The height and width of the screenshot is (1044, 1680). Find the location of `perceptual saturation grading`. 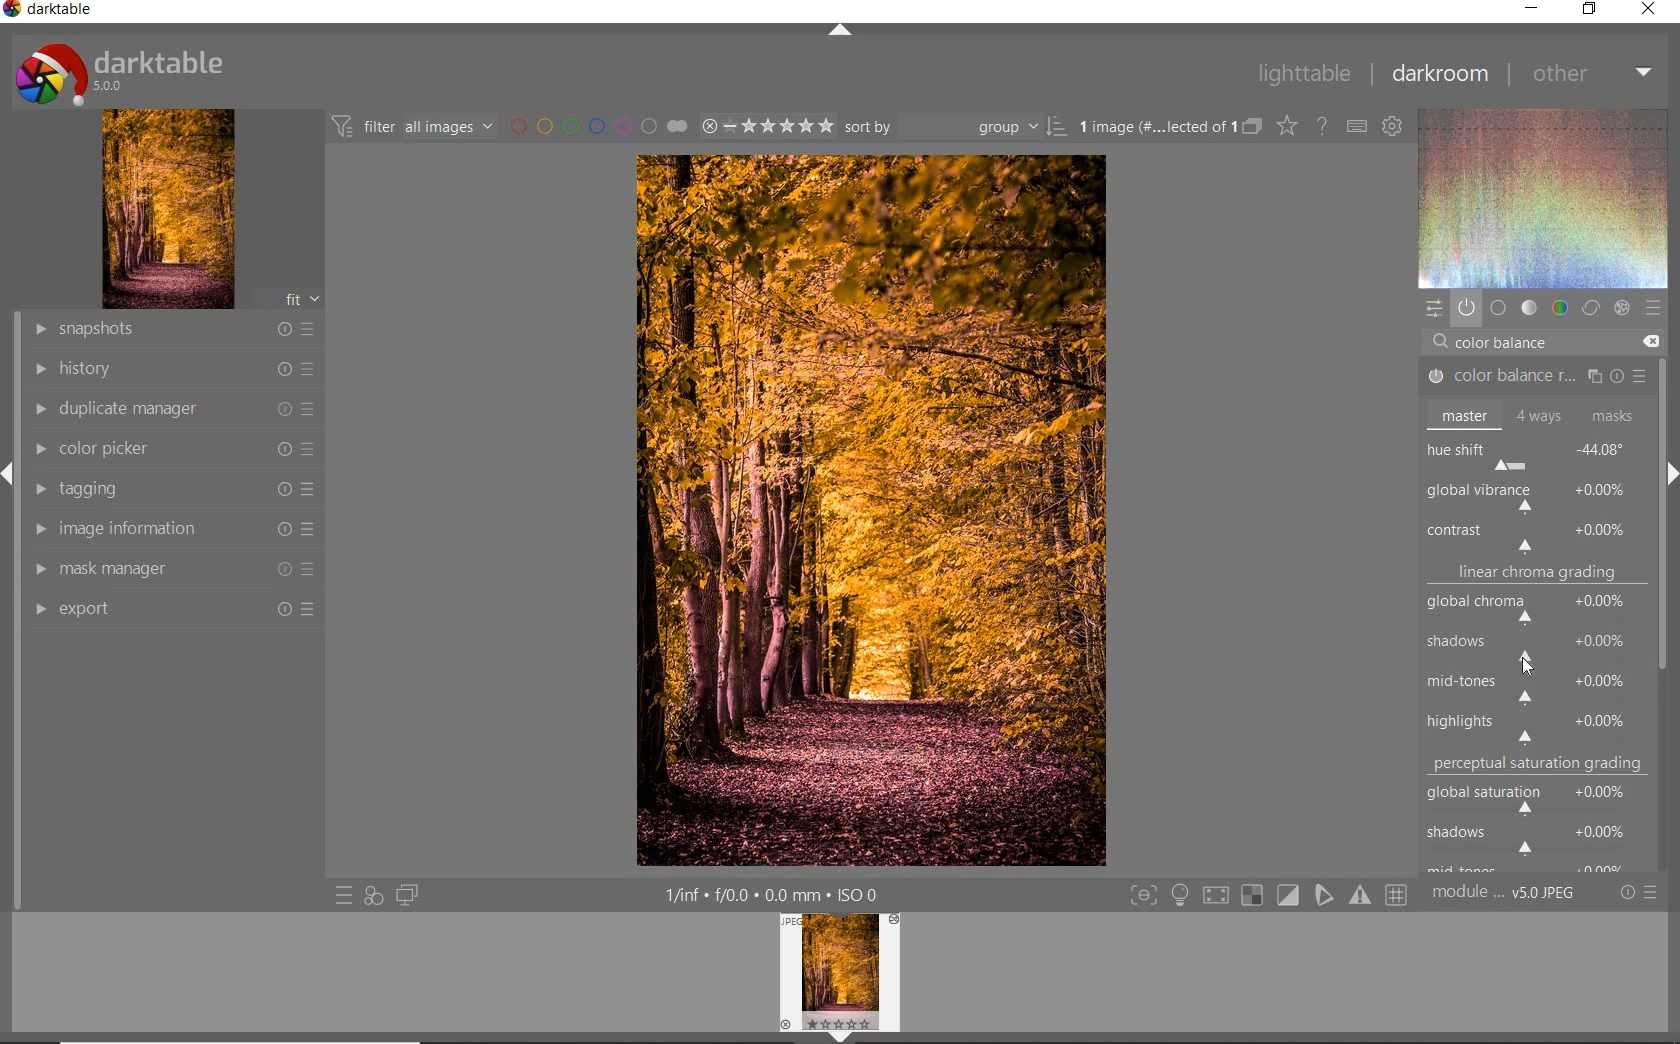

perceptual saturation grading is located at coordinates (1541, 764).